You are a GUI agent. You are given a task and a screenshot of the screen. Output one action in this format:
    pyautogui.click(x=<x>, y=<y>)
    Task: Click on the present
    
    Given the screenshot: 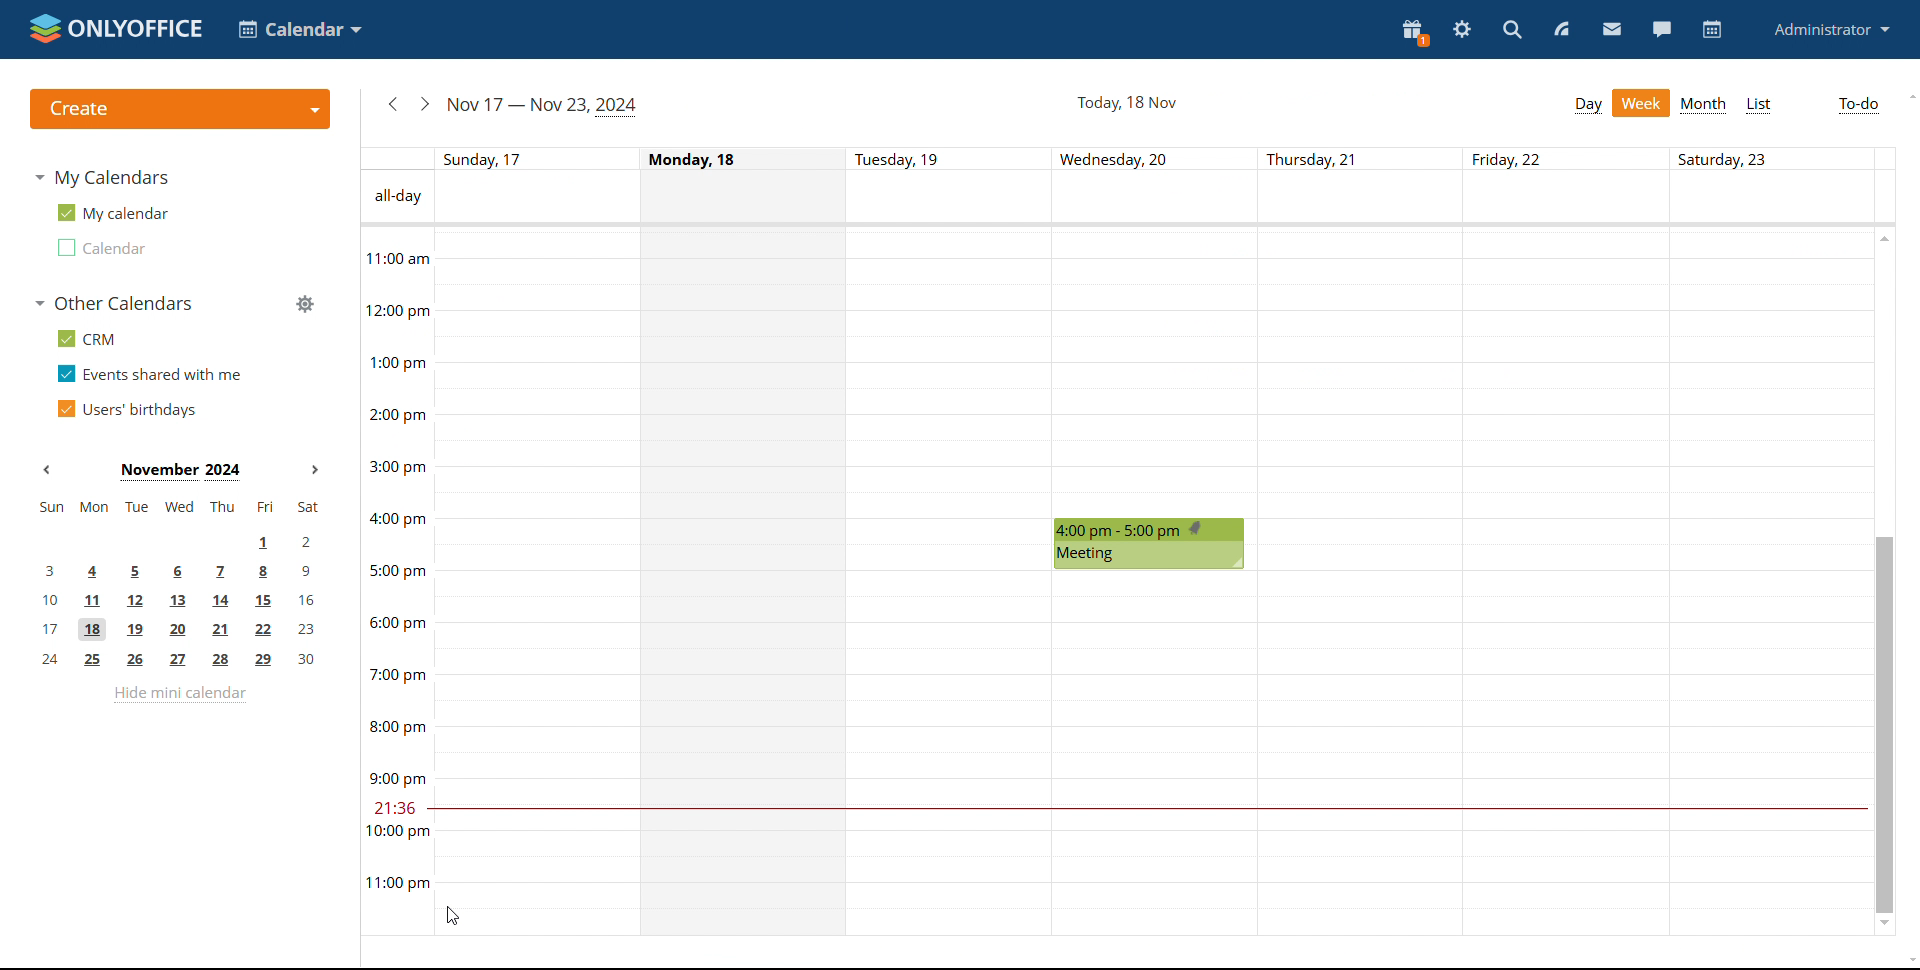 What is the action you would take?
    pyautogui.click(x=1415, y=31)
    